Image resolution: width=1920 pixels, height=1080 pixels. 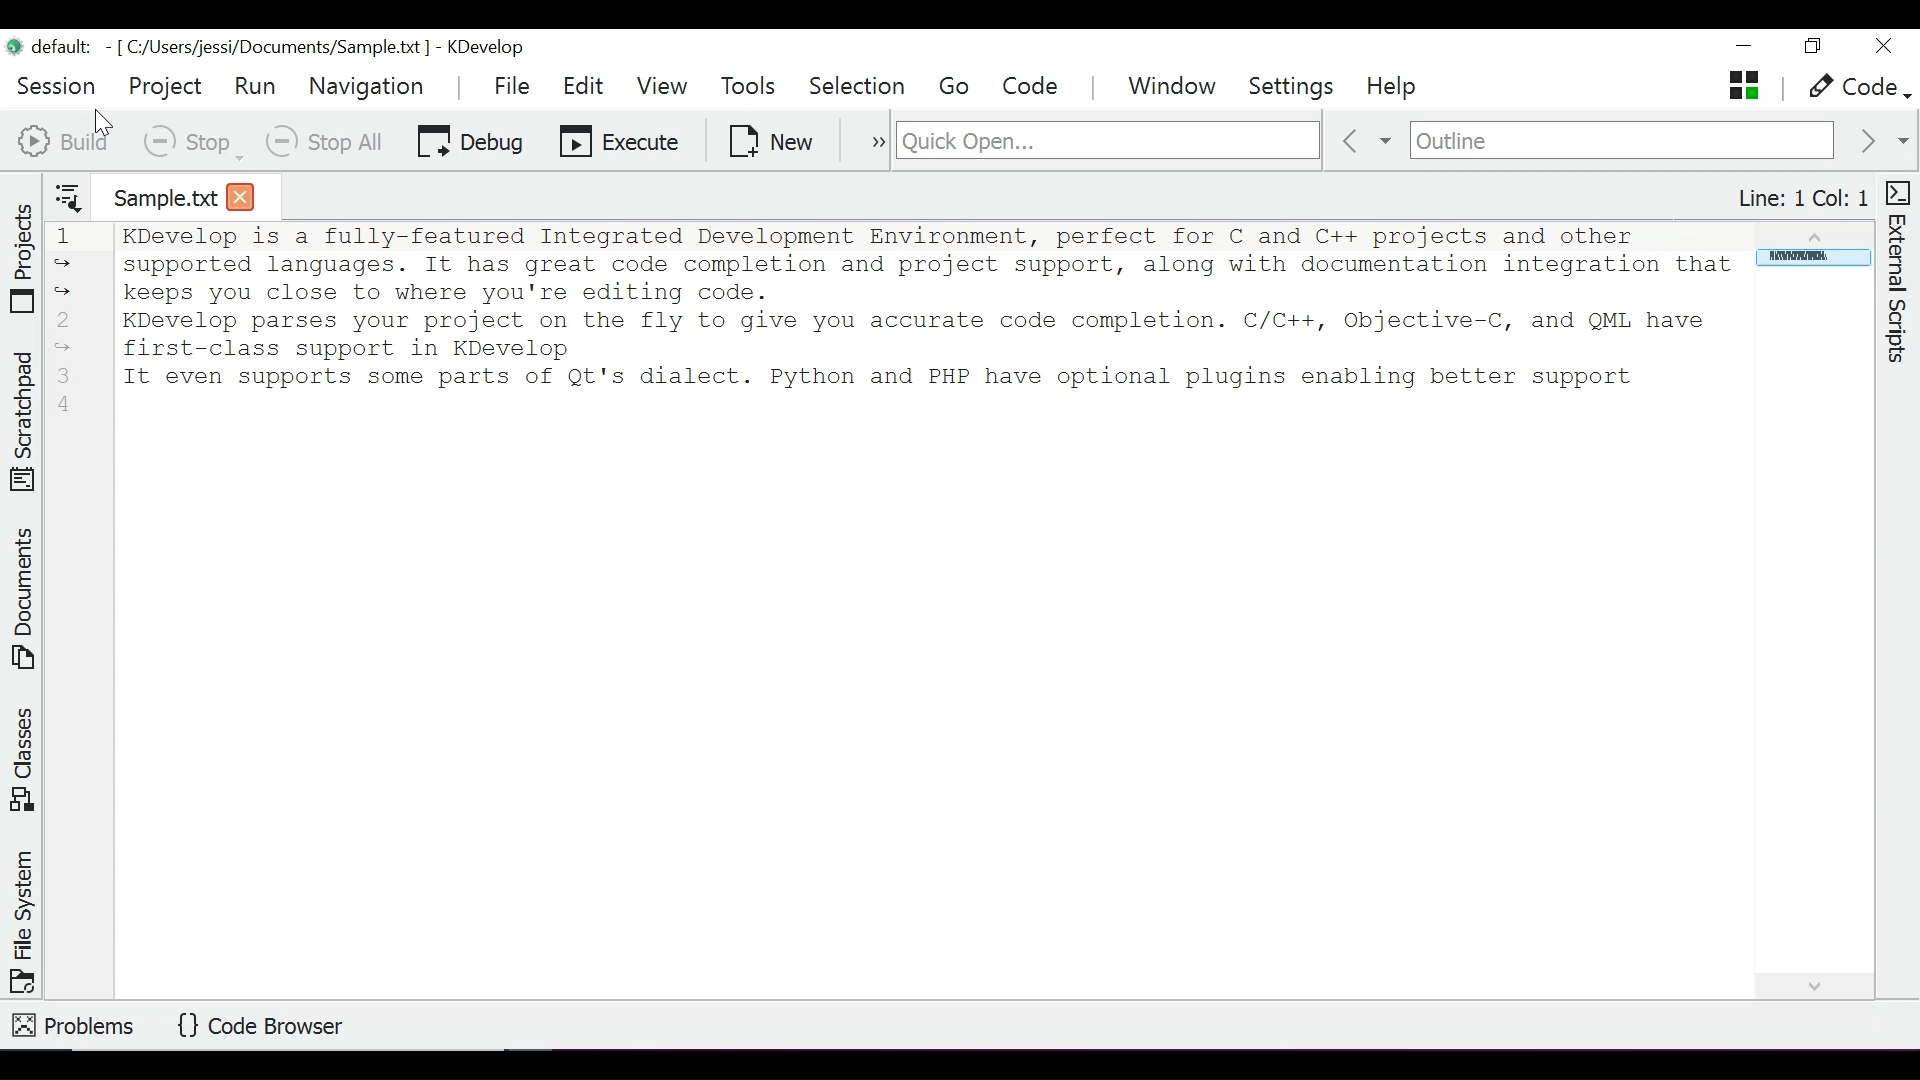 What do you see at coordinates (1625, 140) in the screenshot?
I see `Outline` at bounding box center [1625, 140].